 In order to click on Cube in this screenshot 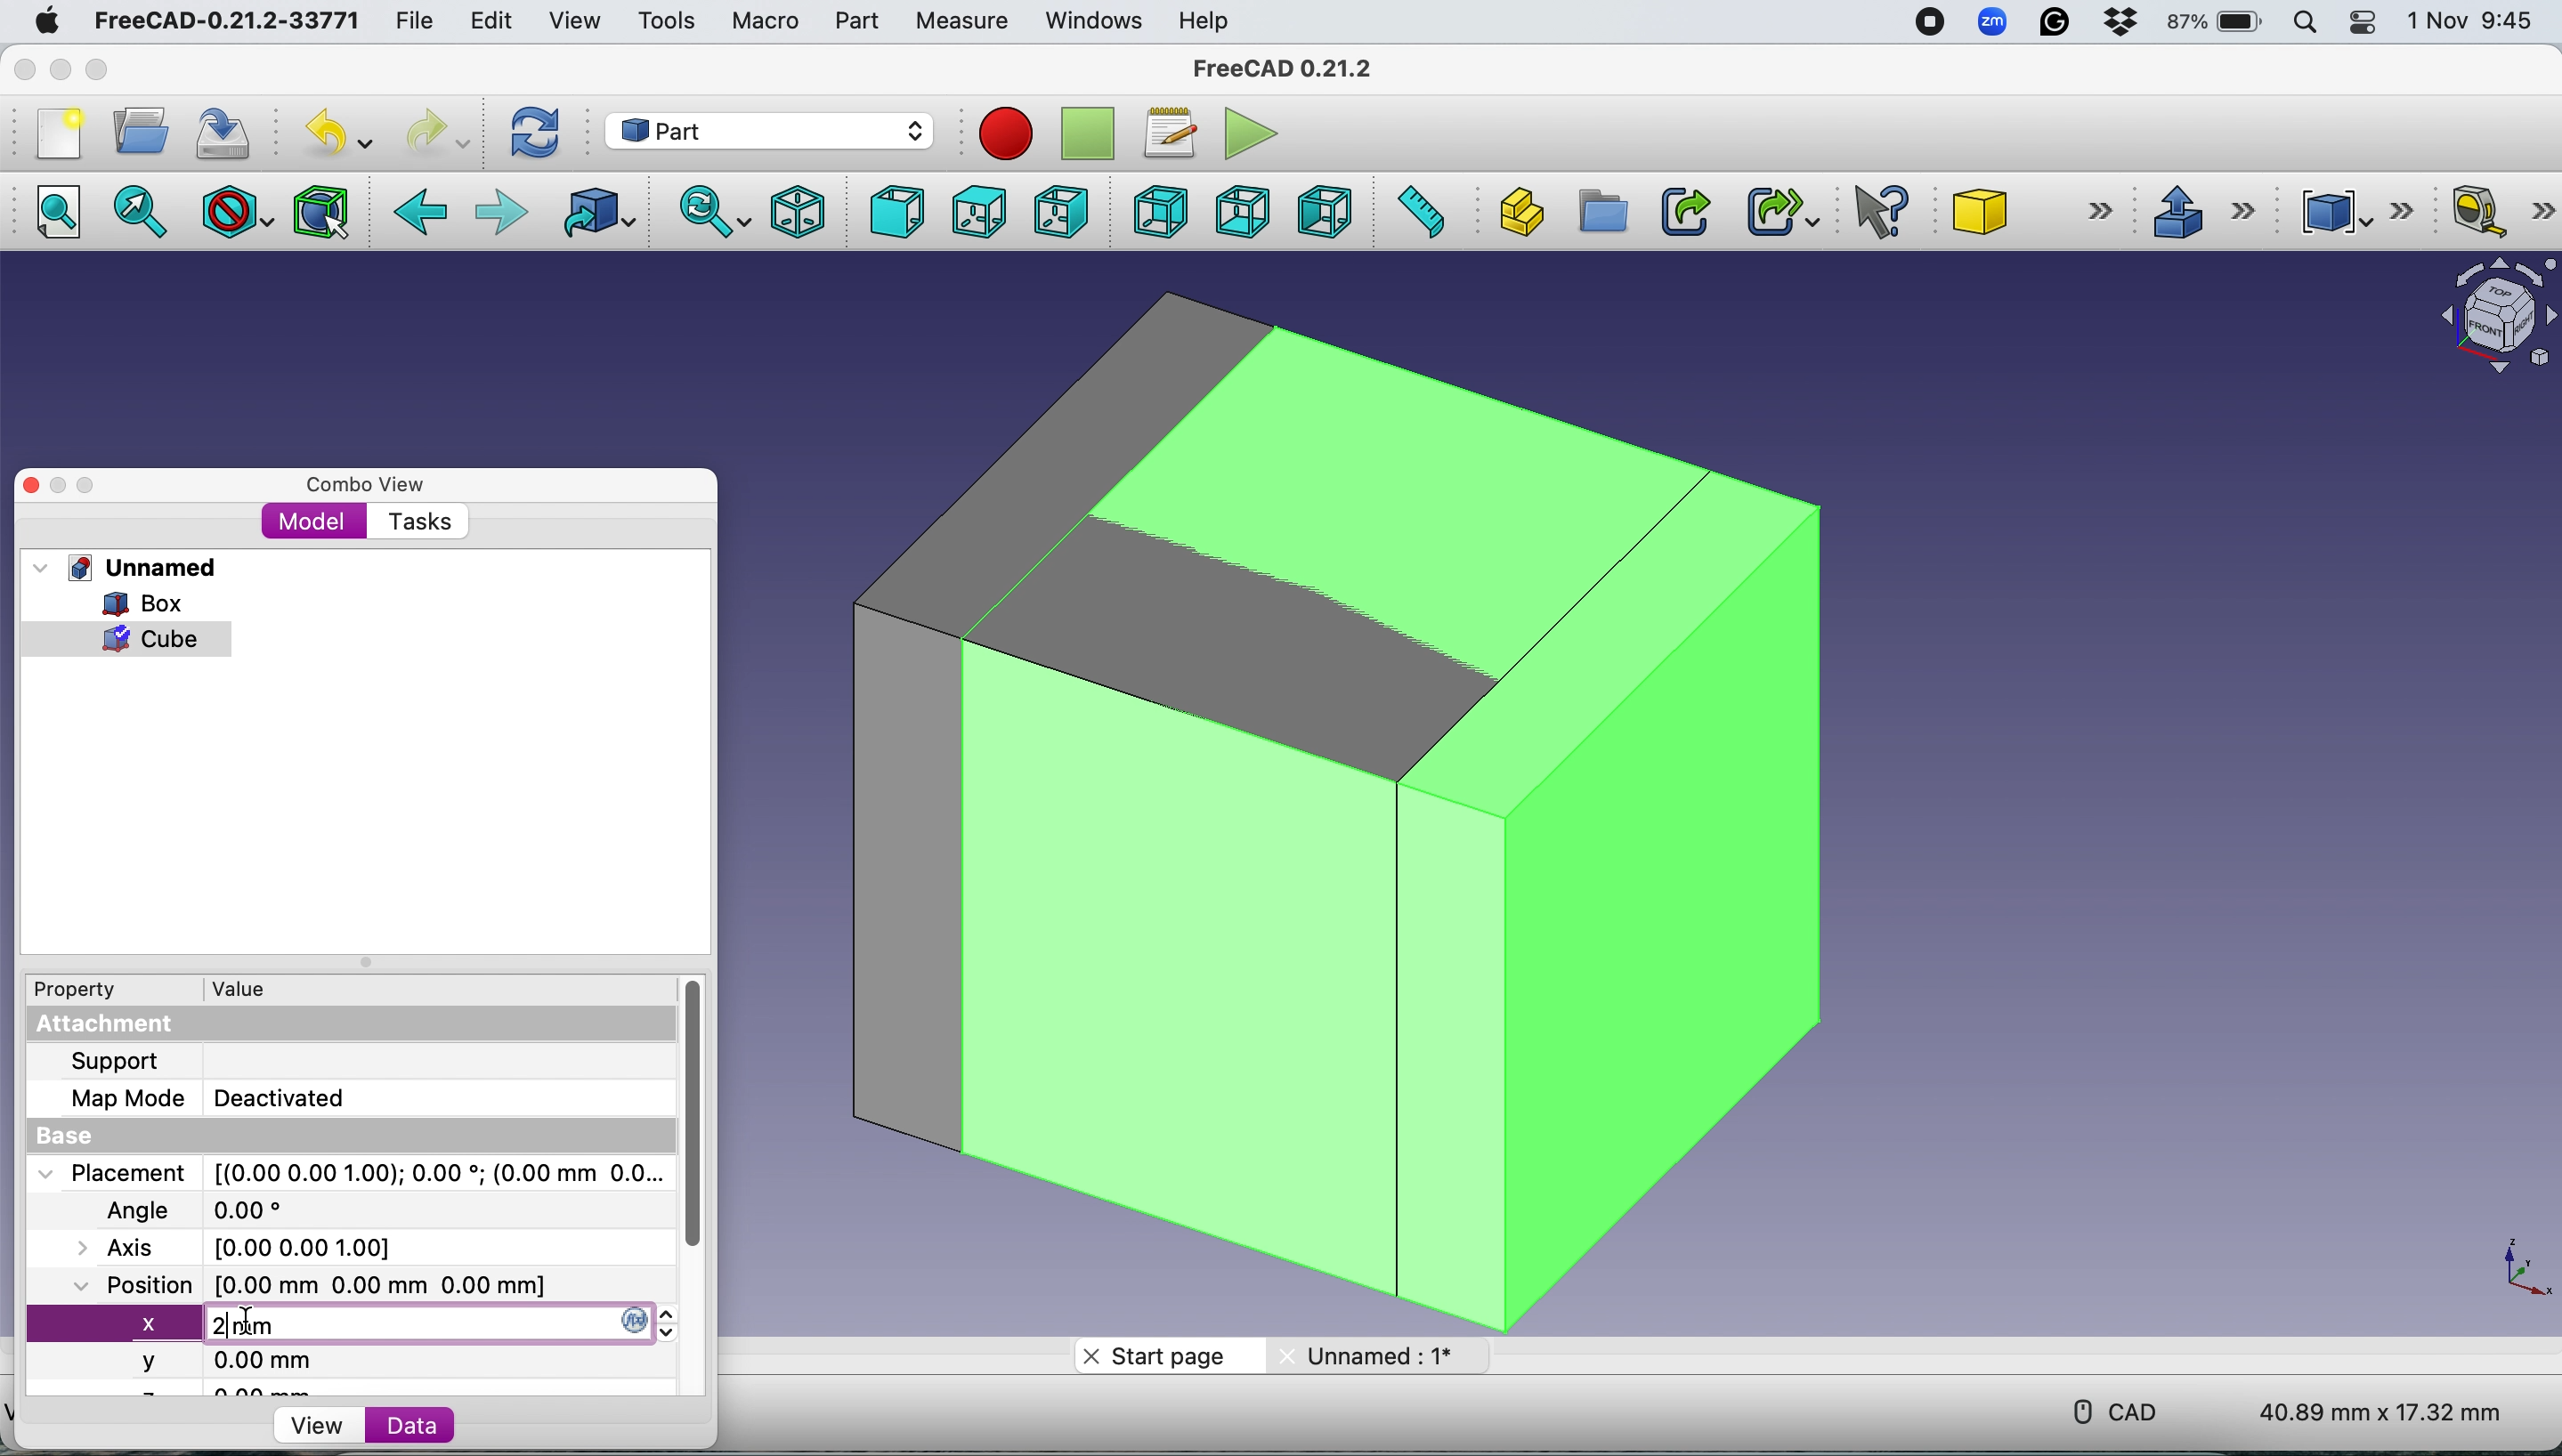, I will do `click(2026, 211)`.